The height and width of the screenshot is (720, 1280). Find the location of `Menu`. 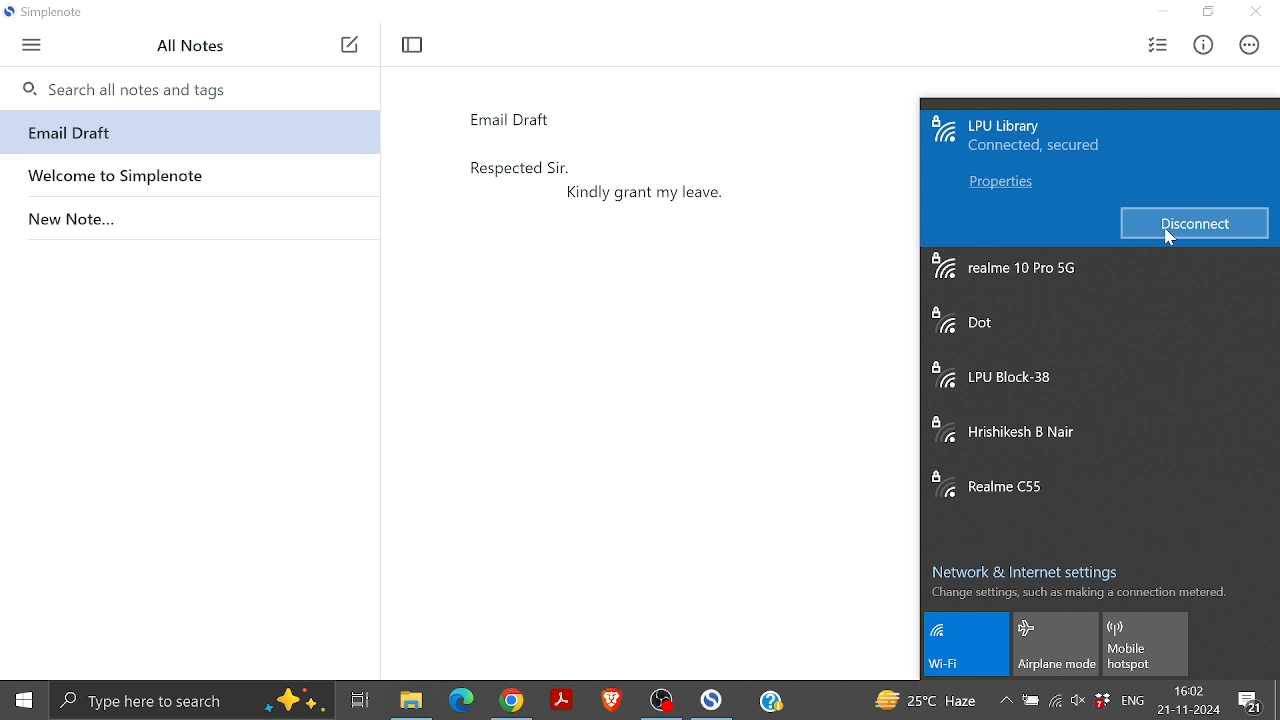

Menu is located at coordinates (31, 46).